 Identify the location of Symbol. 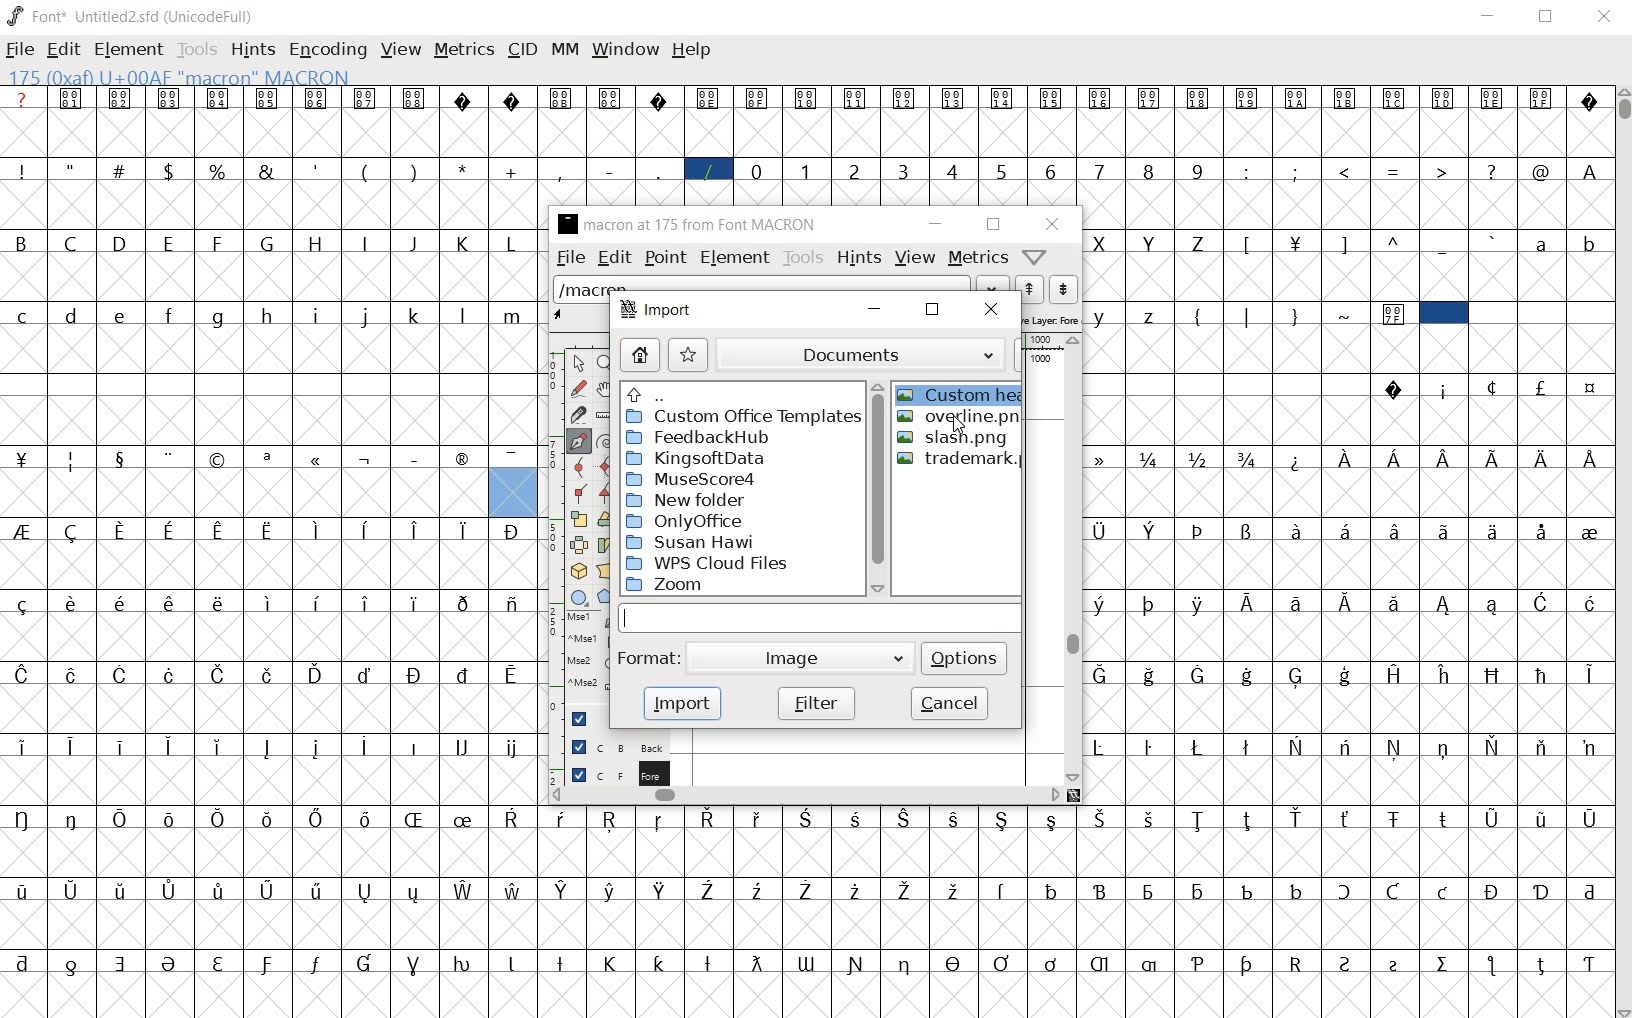
(1150, 531).